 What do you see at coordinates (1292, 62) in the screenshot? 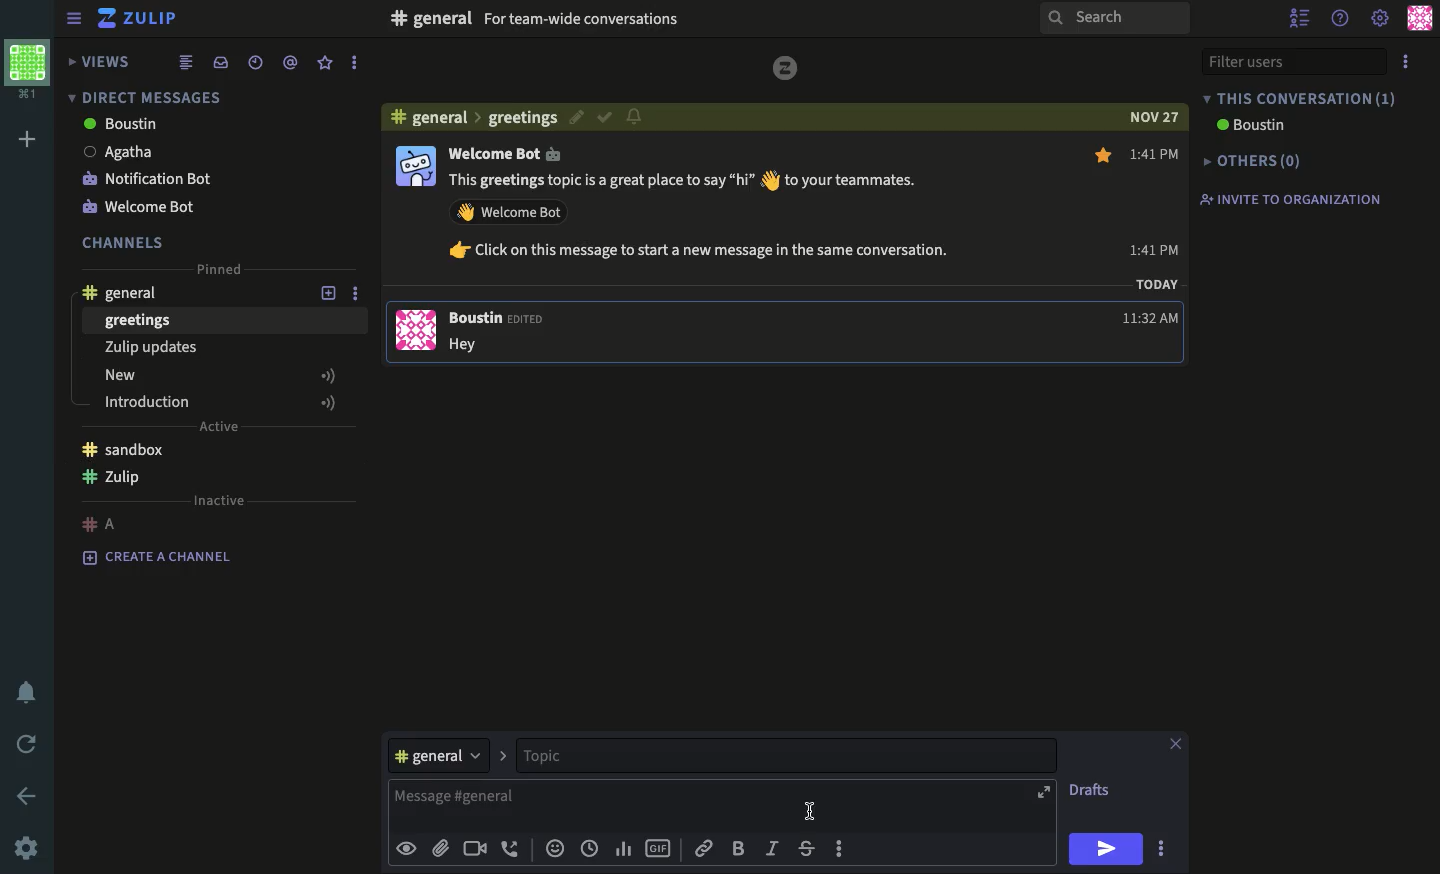
I see `filter users` at bounding box center [1292, 62].